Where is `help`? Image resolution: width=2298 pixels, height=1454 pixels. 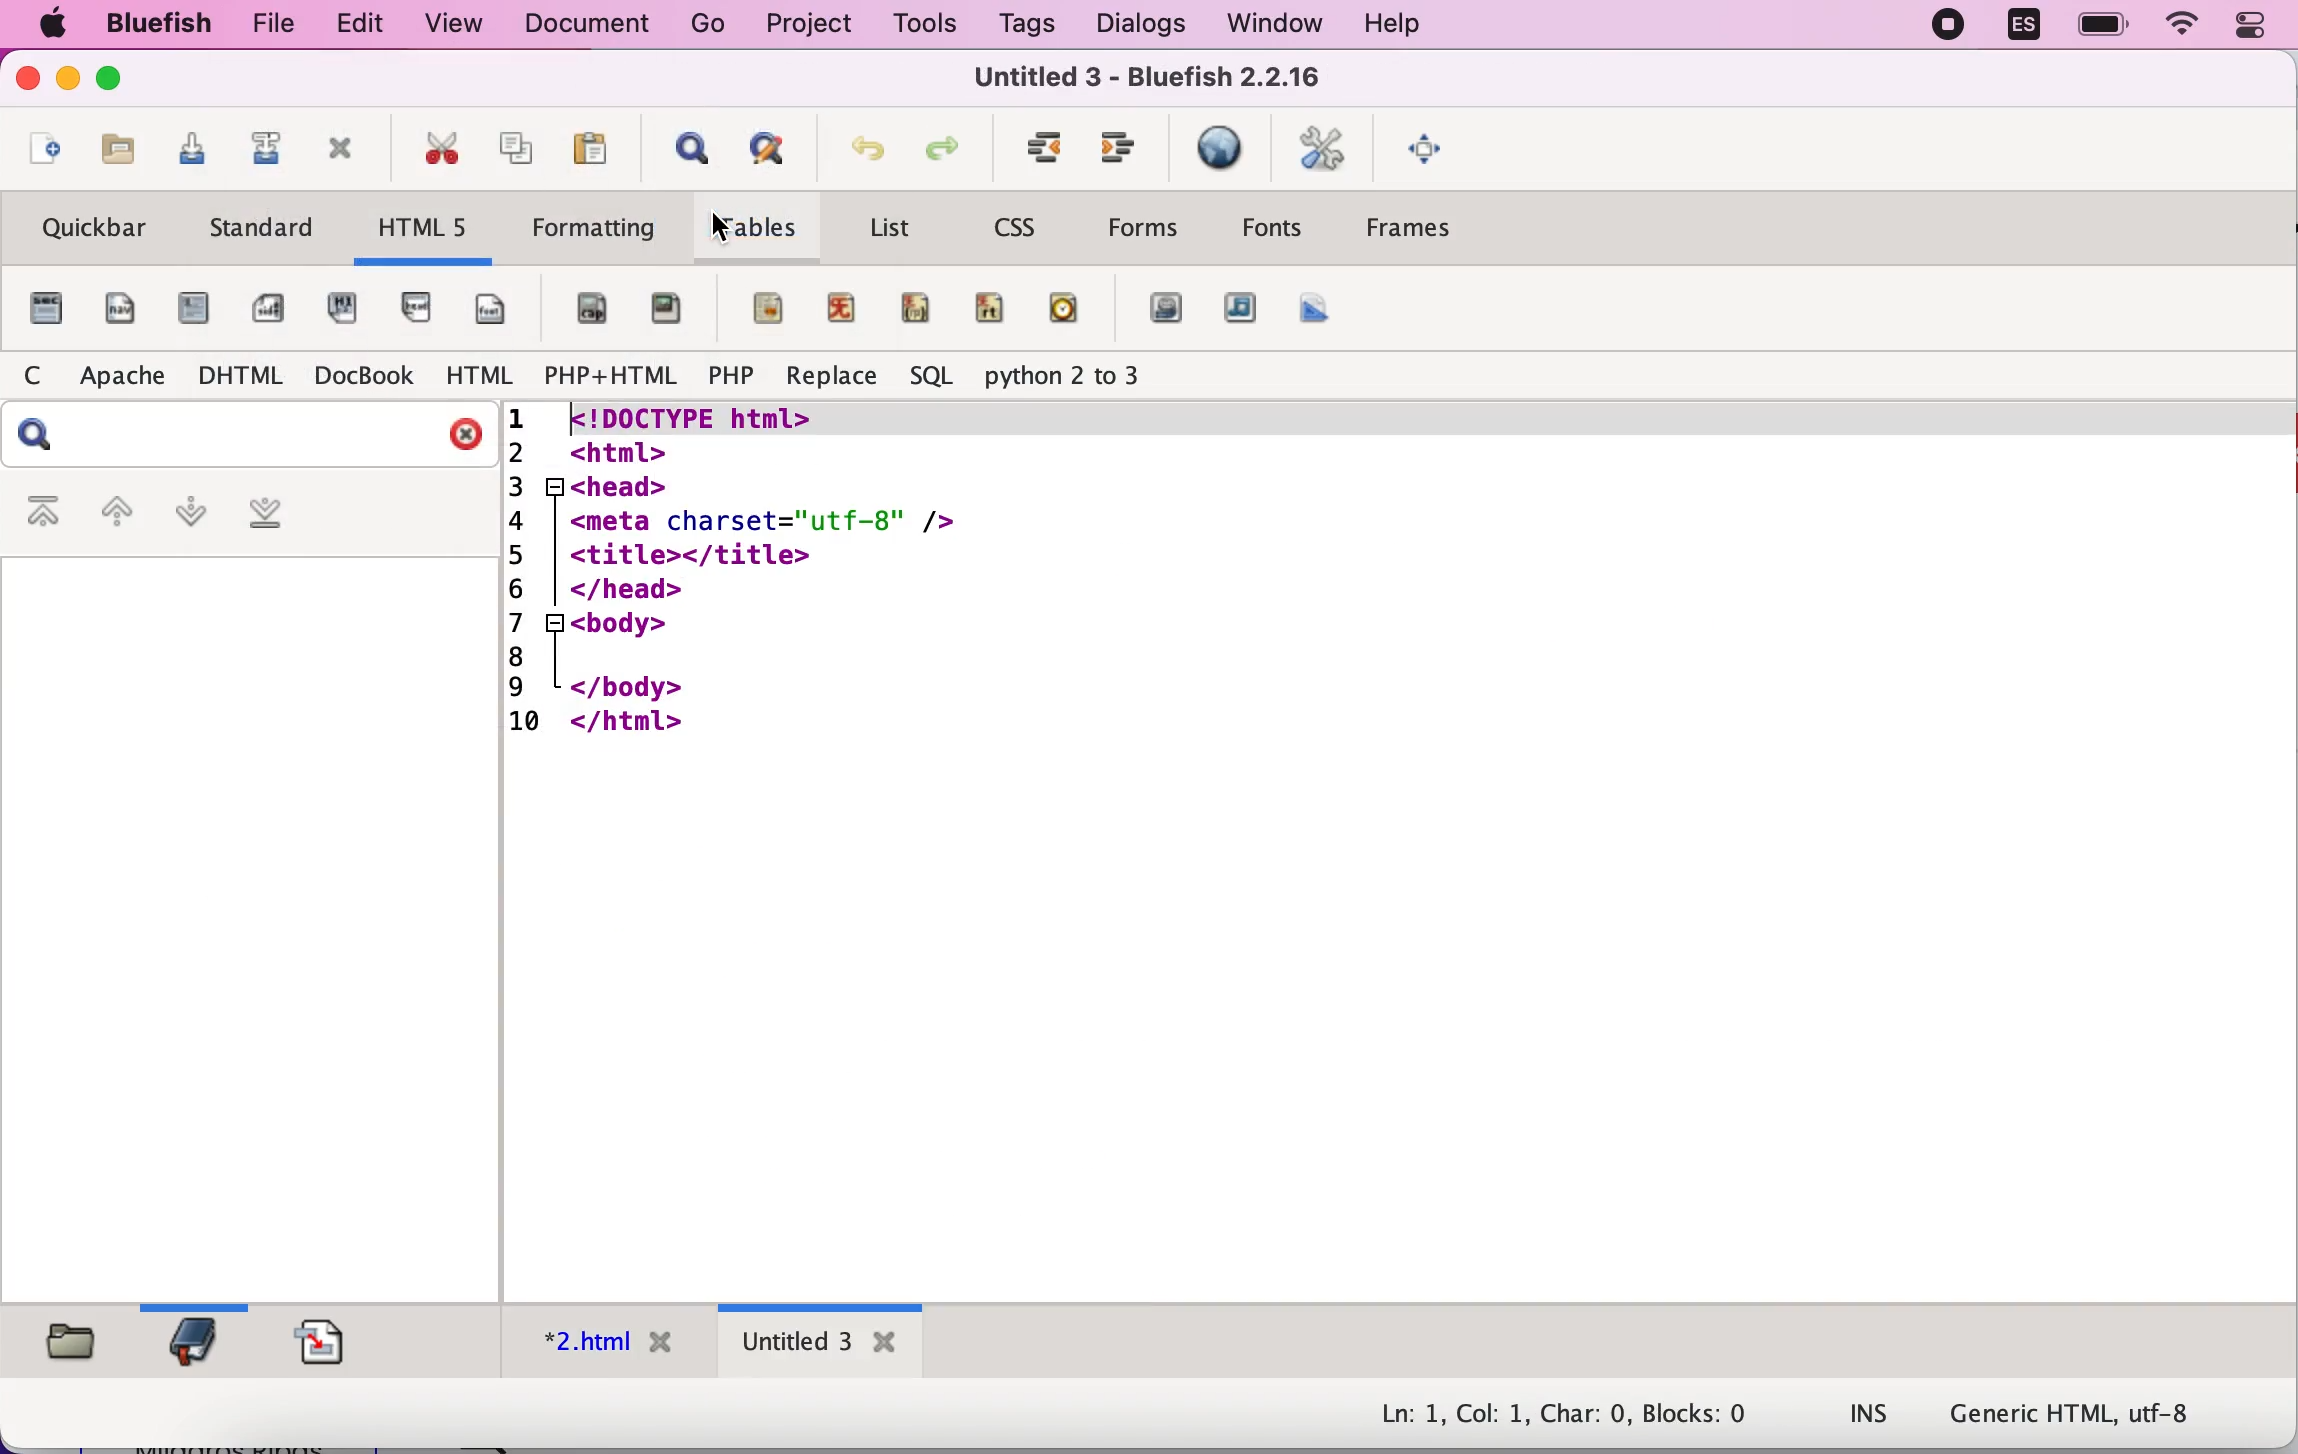 help is located at coordinates (1420, 23).